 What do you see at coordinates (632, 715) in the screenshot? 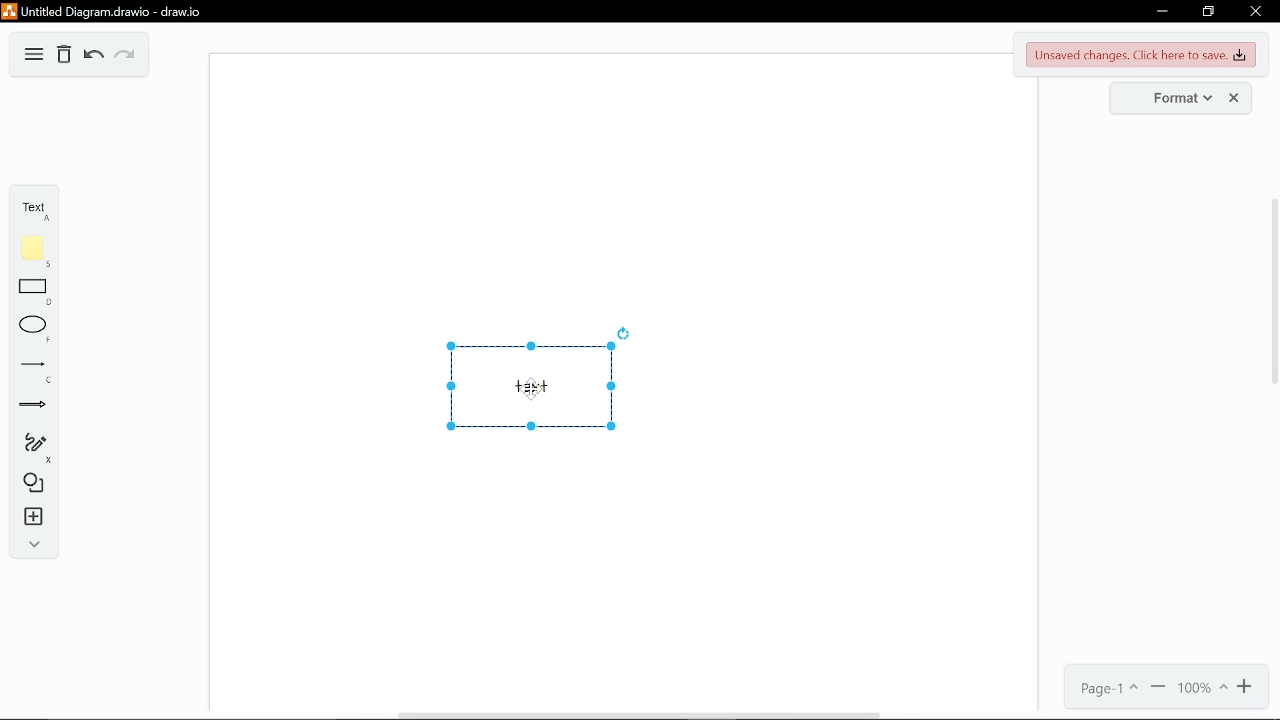
I see `horizontal scrollbar` at bounding box center [632, 715].